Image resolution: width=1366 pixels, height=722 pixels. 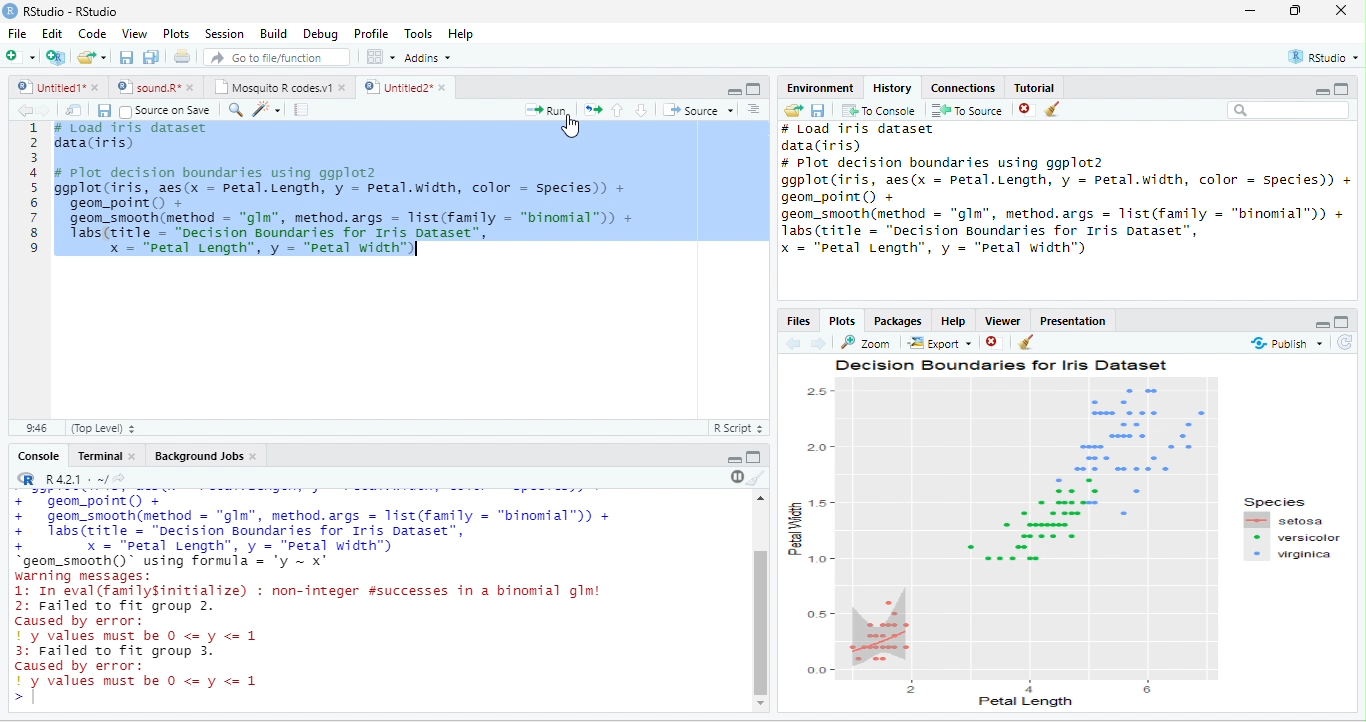 I want to click on cursor, so click(x=571, y=127).